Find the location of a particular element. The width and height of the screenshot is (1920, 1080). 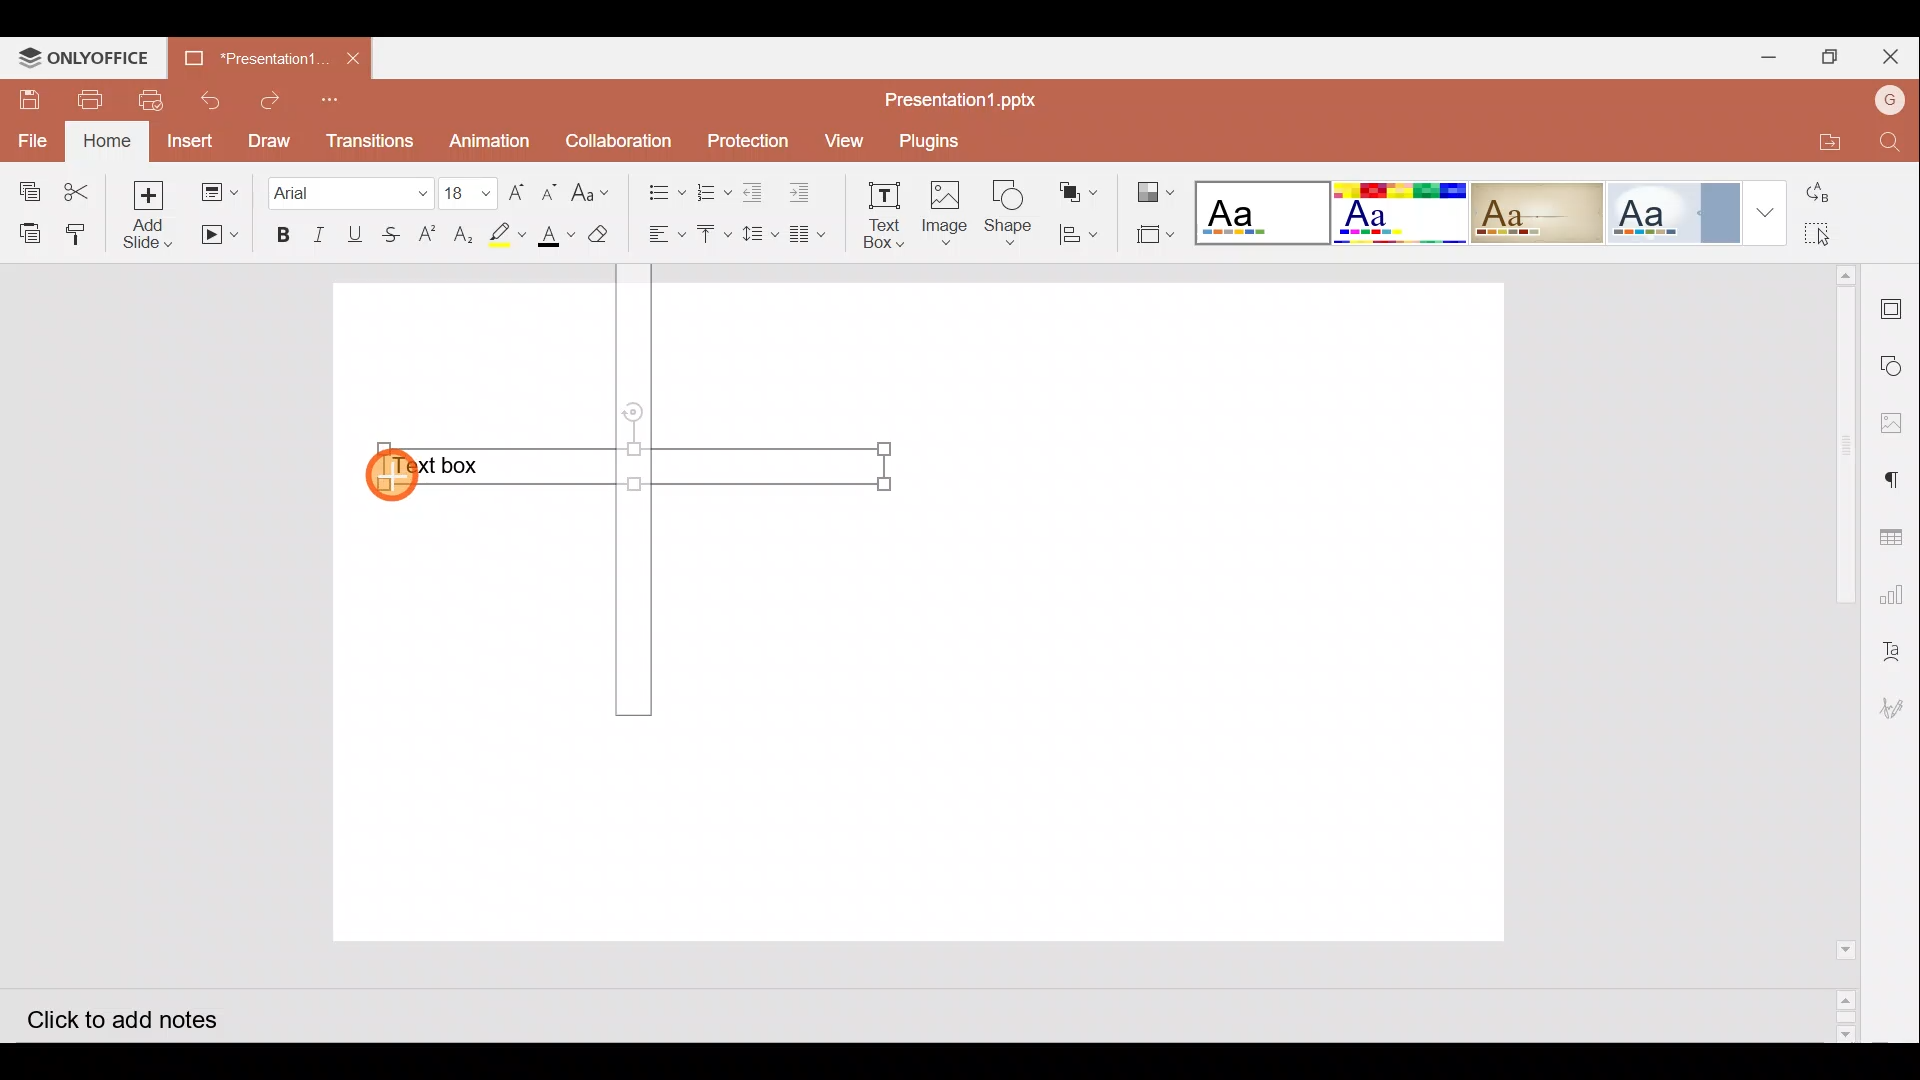

Insert columns is located at coordinates (814, 231).